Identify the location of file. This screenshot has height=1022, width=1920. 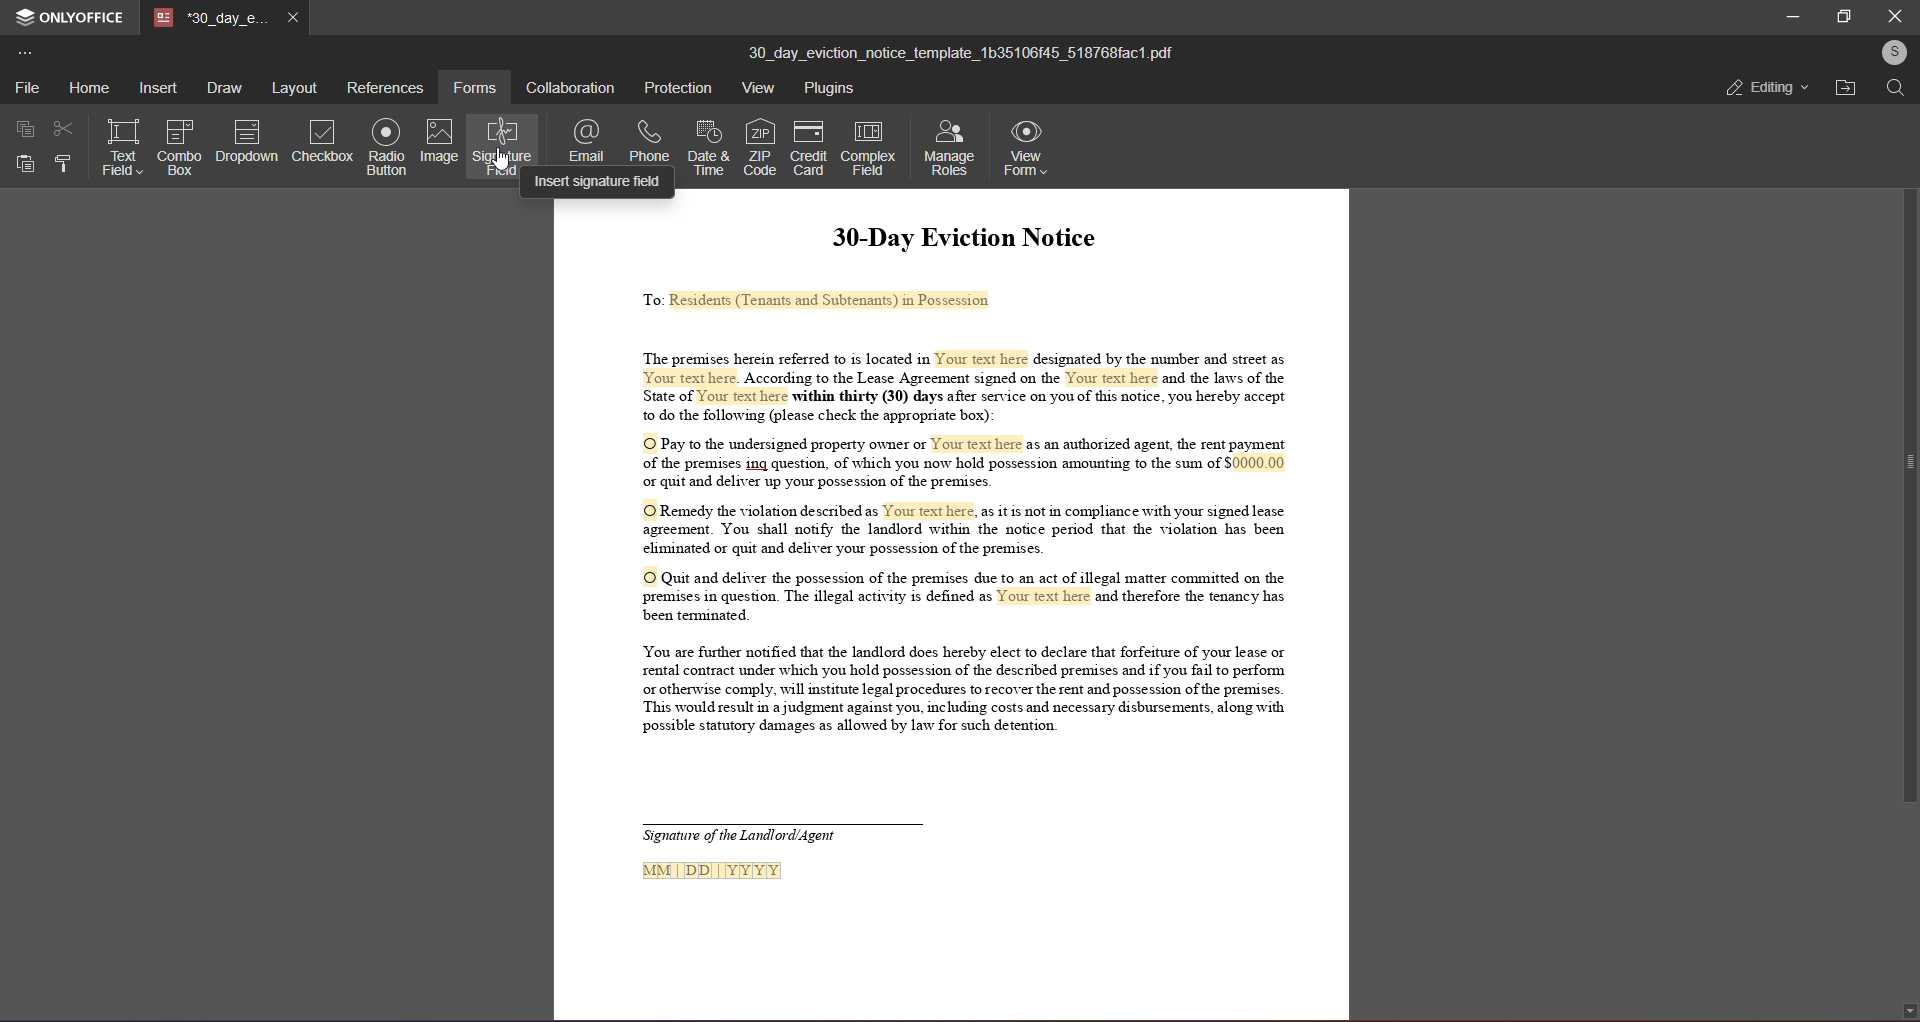
(26, 85).